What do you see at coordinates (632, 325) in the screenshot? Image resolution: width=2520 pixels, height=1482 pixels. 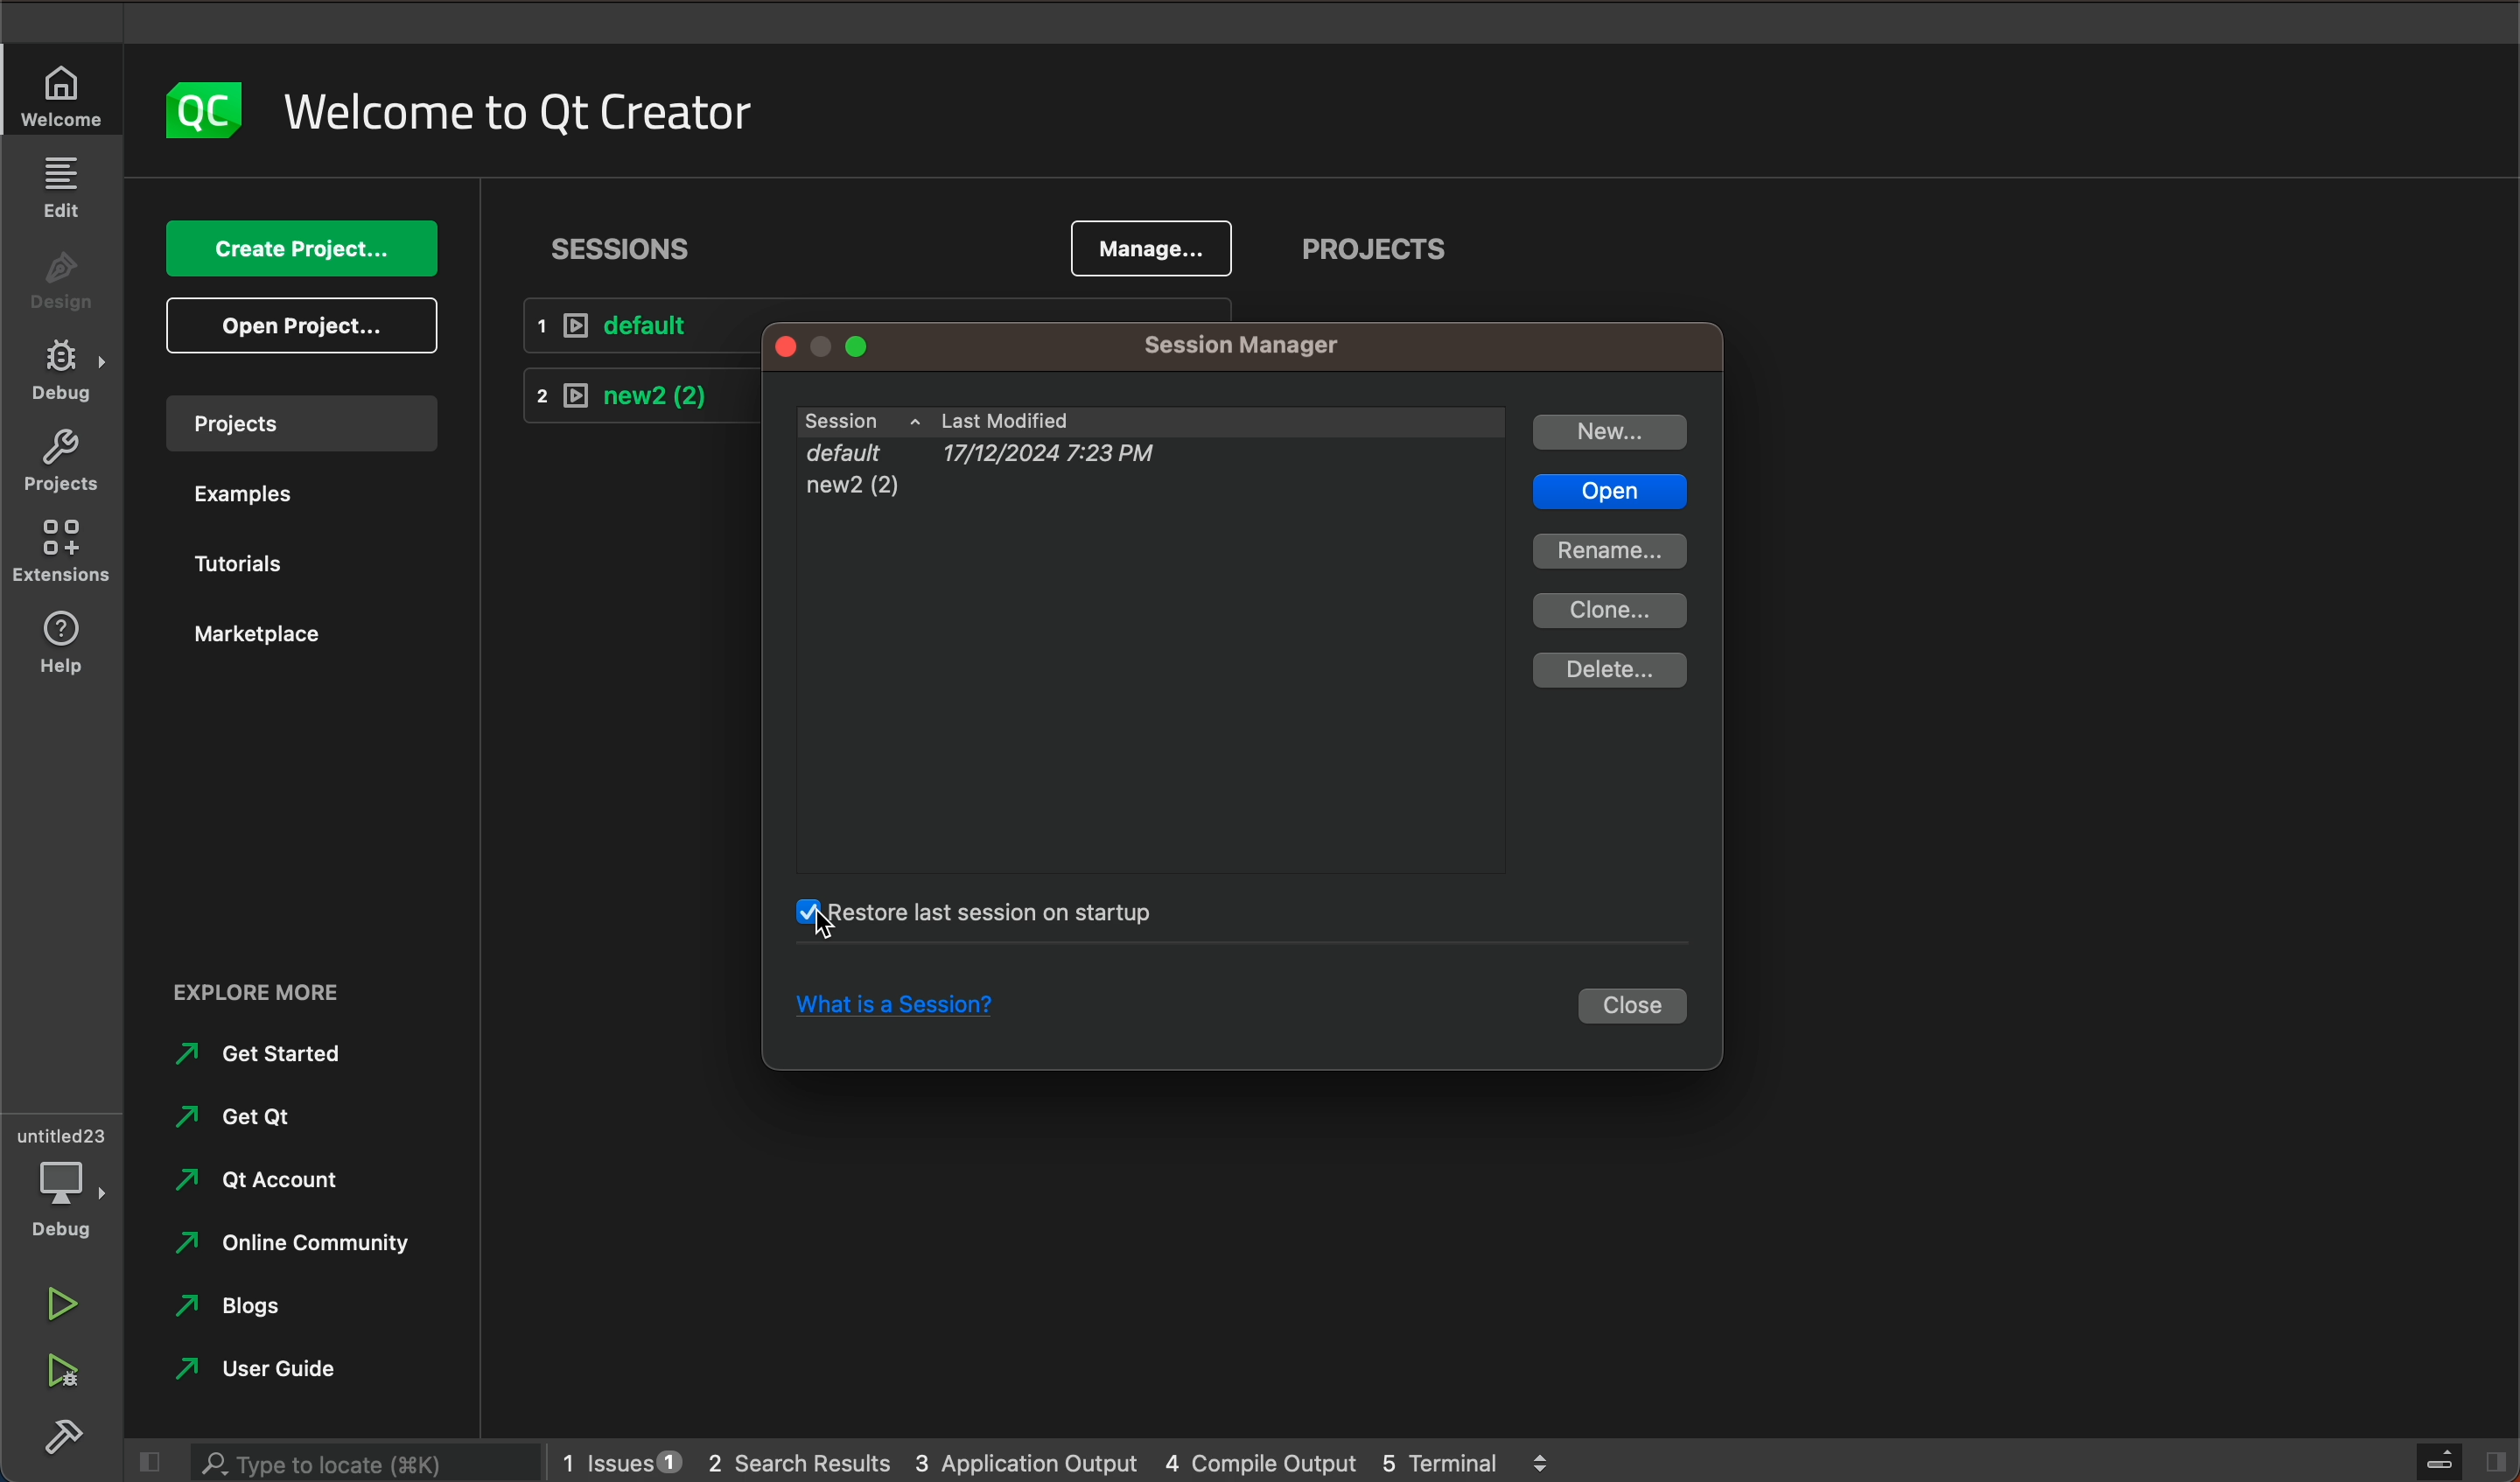 I see `default` at bounding box center [632, 325].